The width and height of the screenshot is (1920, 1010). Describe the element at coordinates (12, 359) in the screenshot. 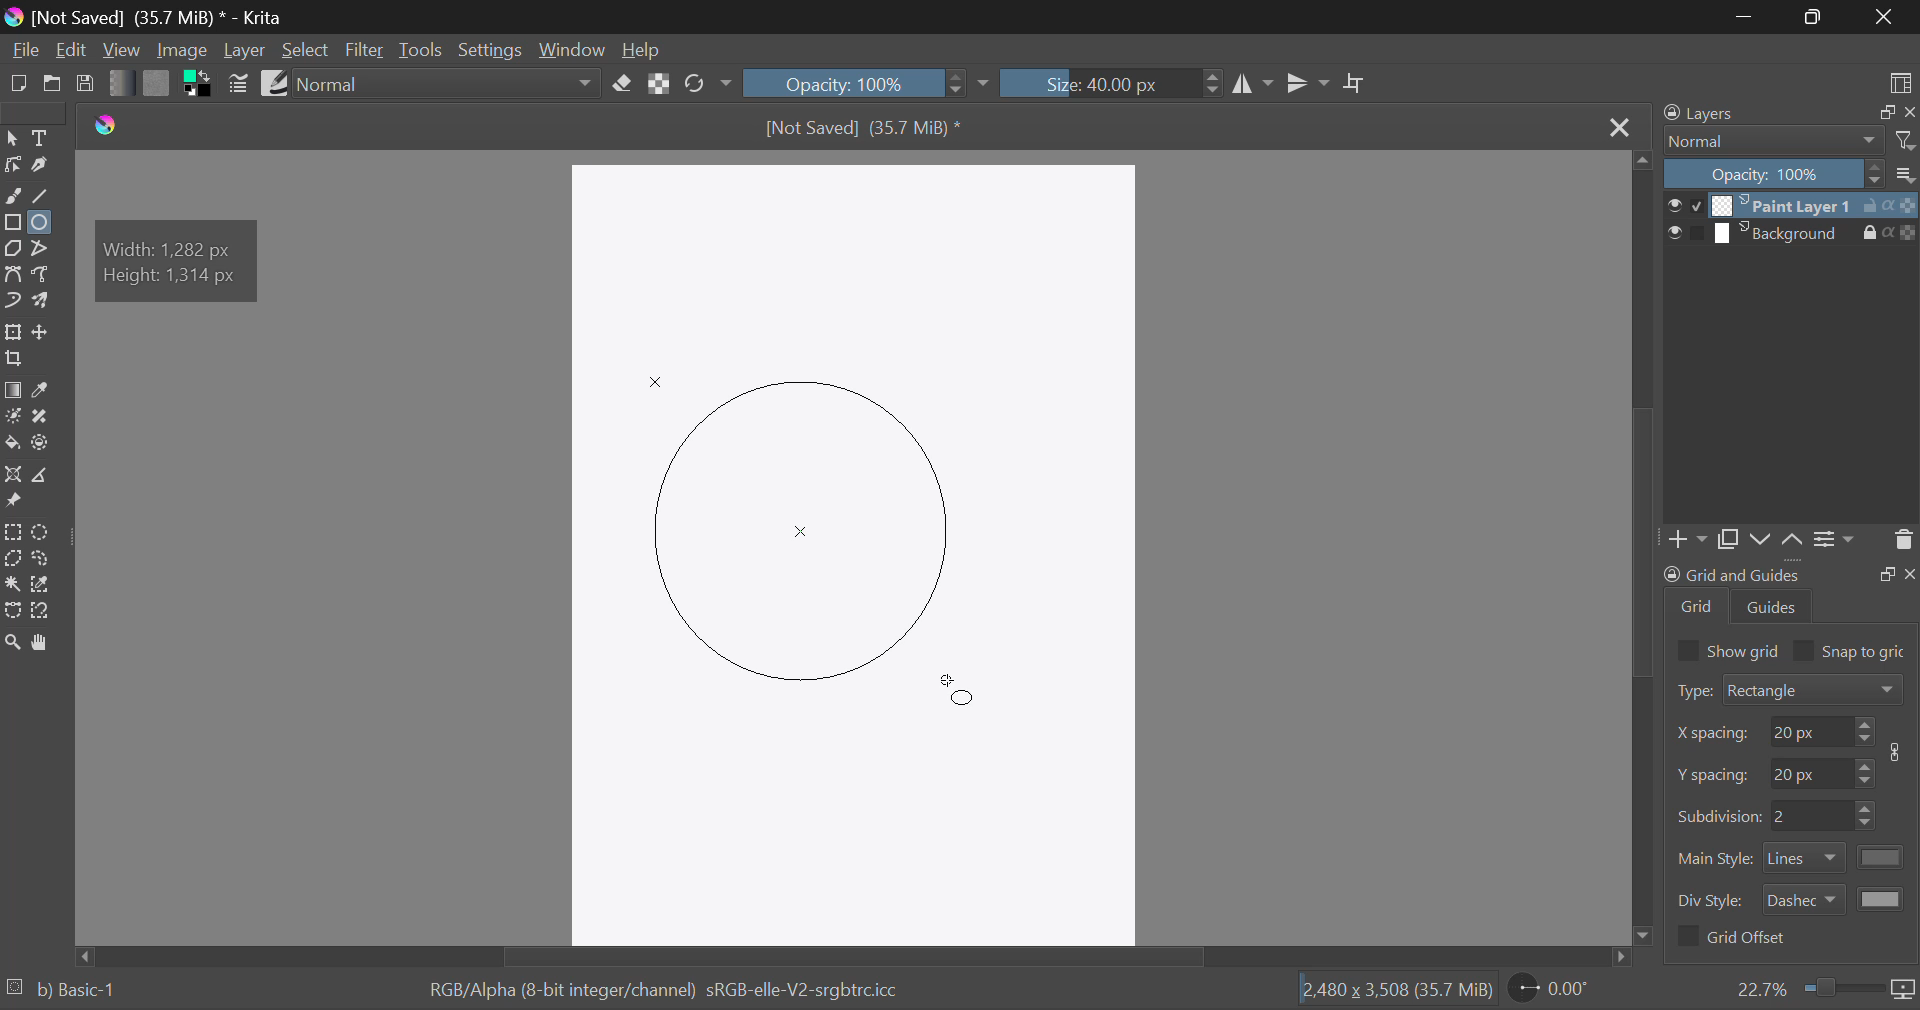

I see `Crop` at that location.